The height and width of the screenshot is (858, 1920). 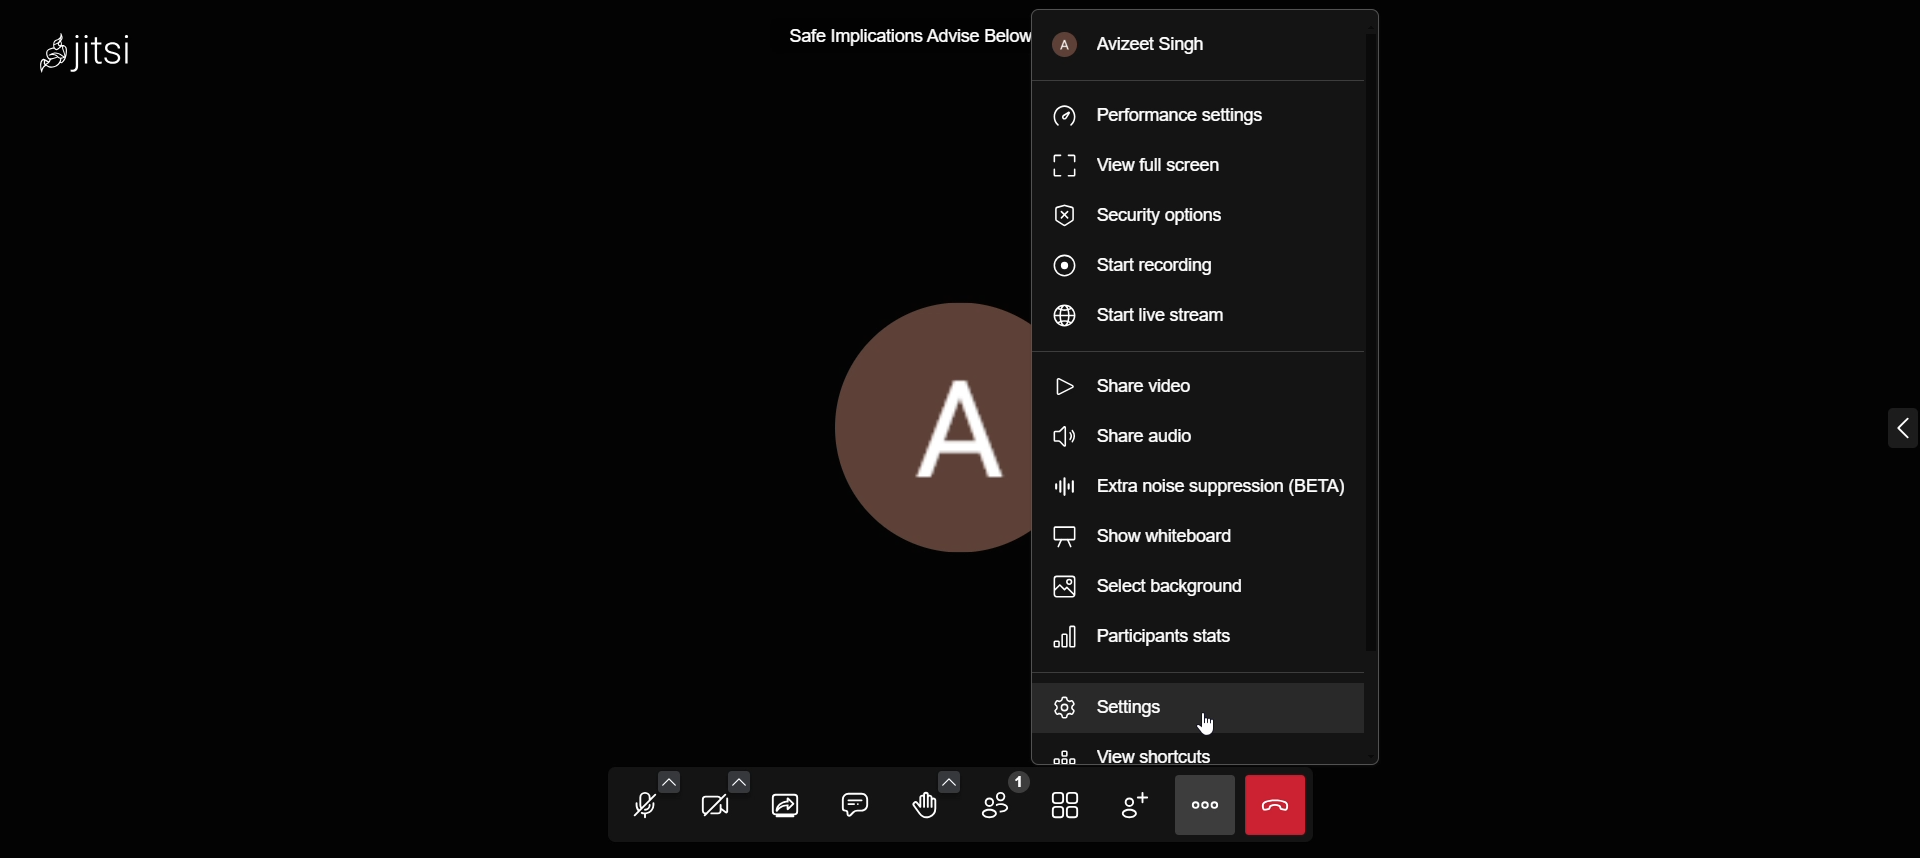 I want to click on toggle view, so click(x=1067, y=805).